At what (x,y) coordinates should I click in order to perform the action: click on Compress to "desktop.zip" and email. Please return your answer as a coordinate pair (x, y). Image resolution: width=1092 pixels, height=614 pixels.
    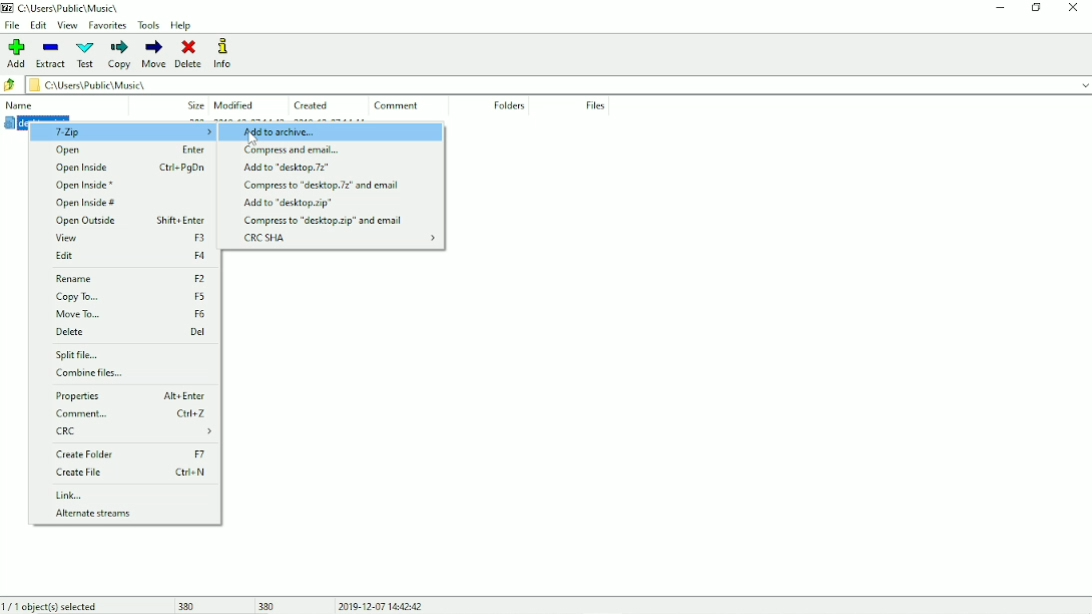
    Looking at the image, I should click on (327, 221).